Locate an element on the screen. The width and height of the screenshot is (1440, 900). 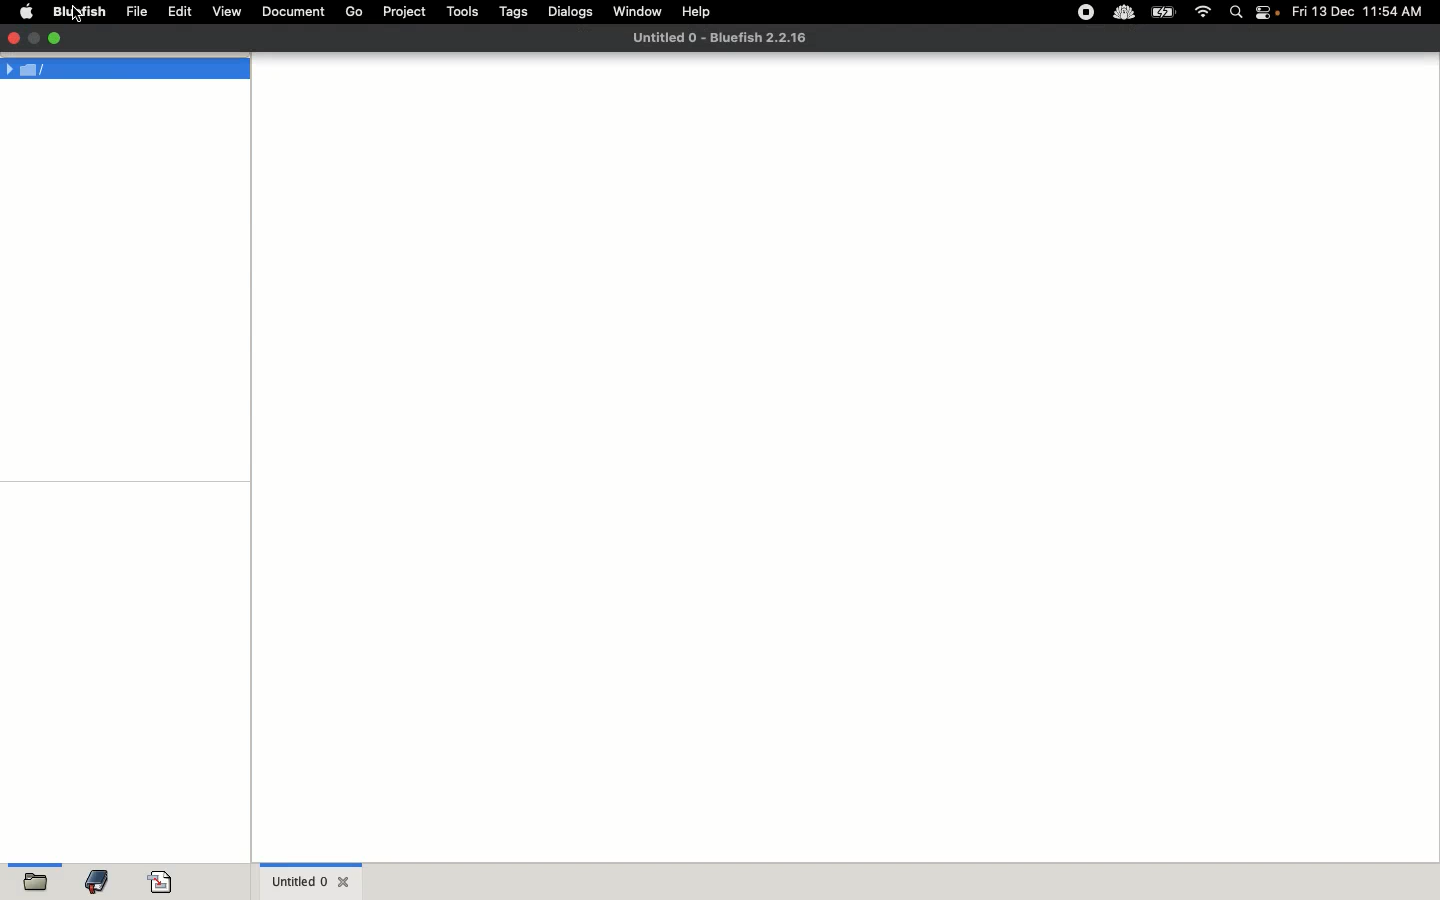
Date time is located at coordinates (1364, 11).